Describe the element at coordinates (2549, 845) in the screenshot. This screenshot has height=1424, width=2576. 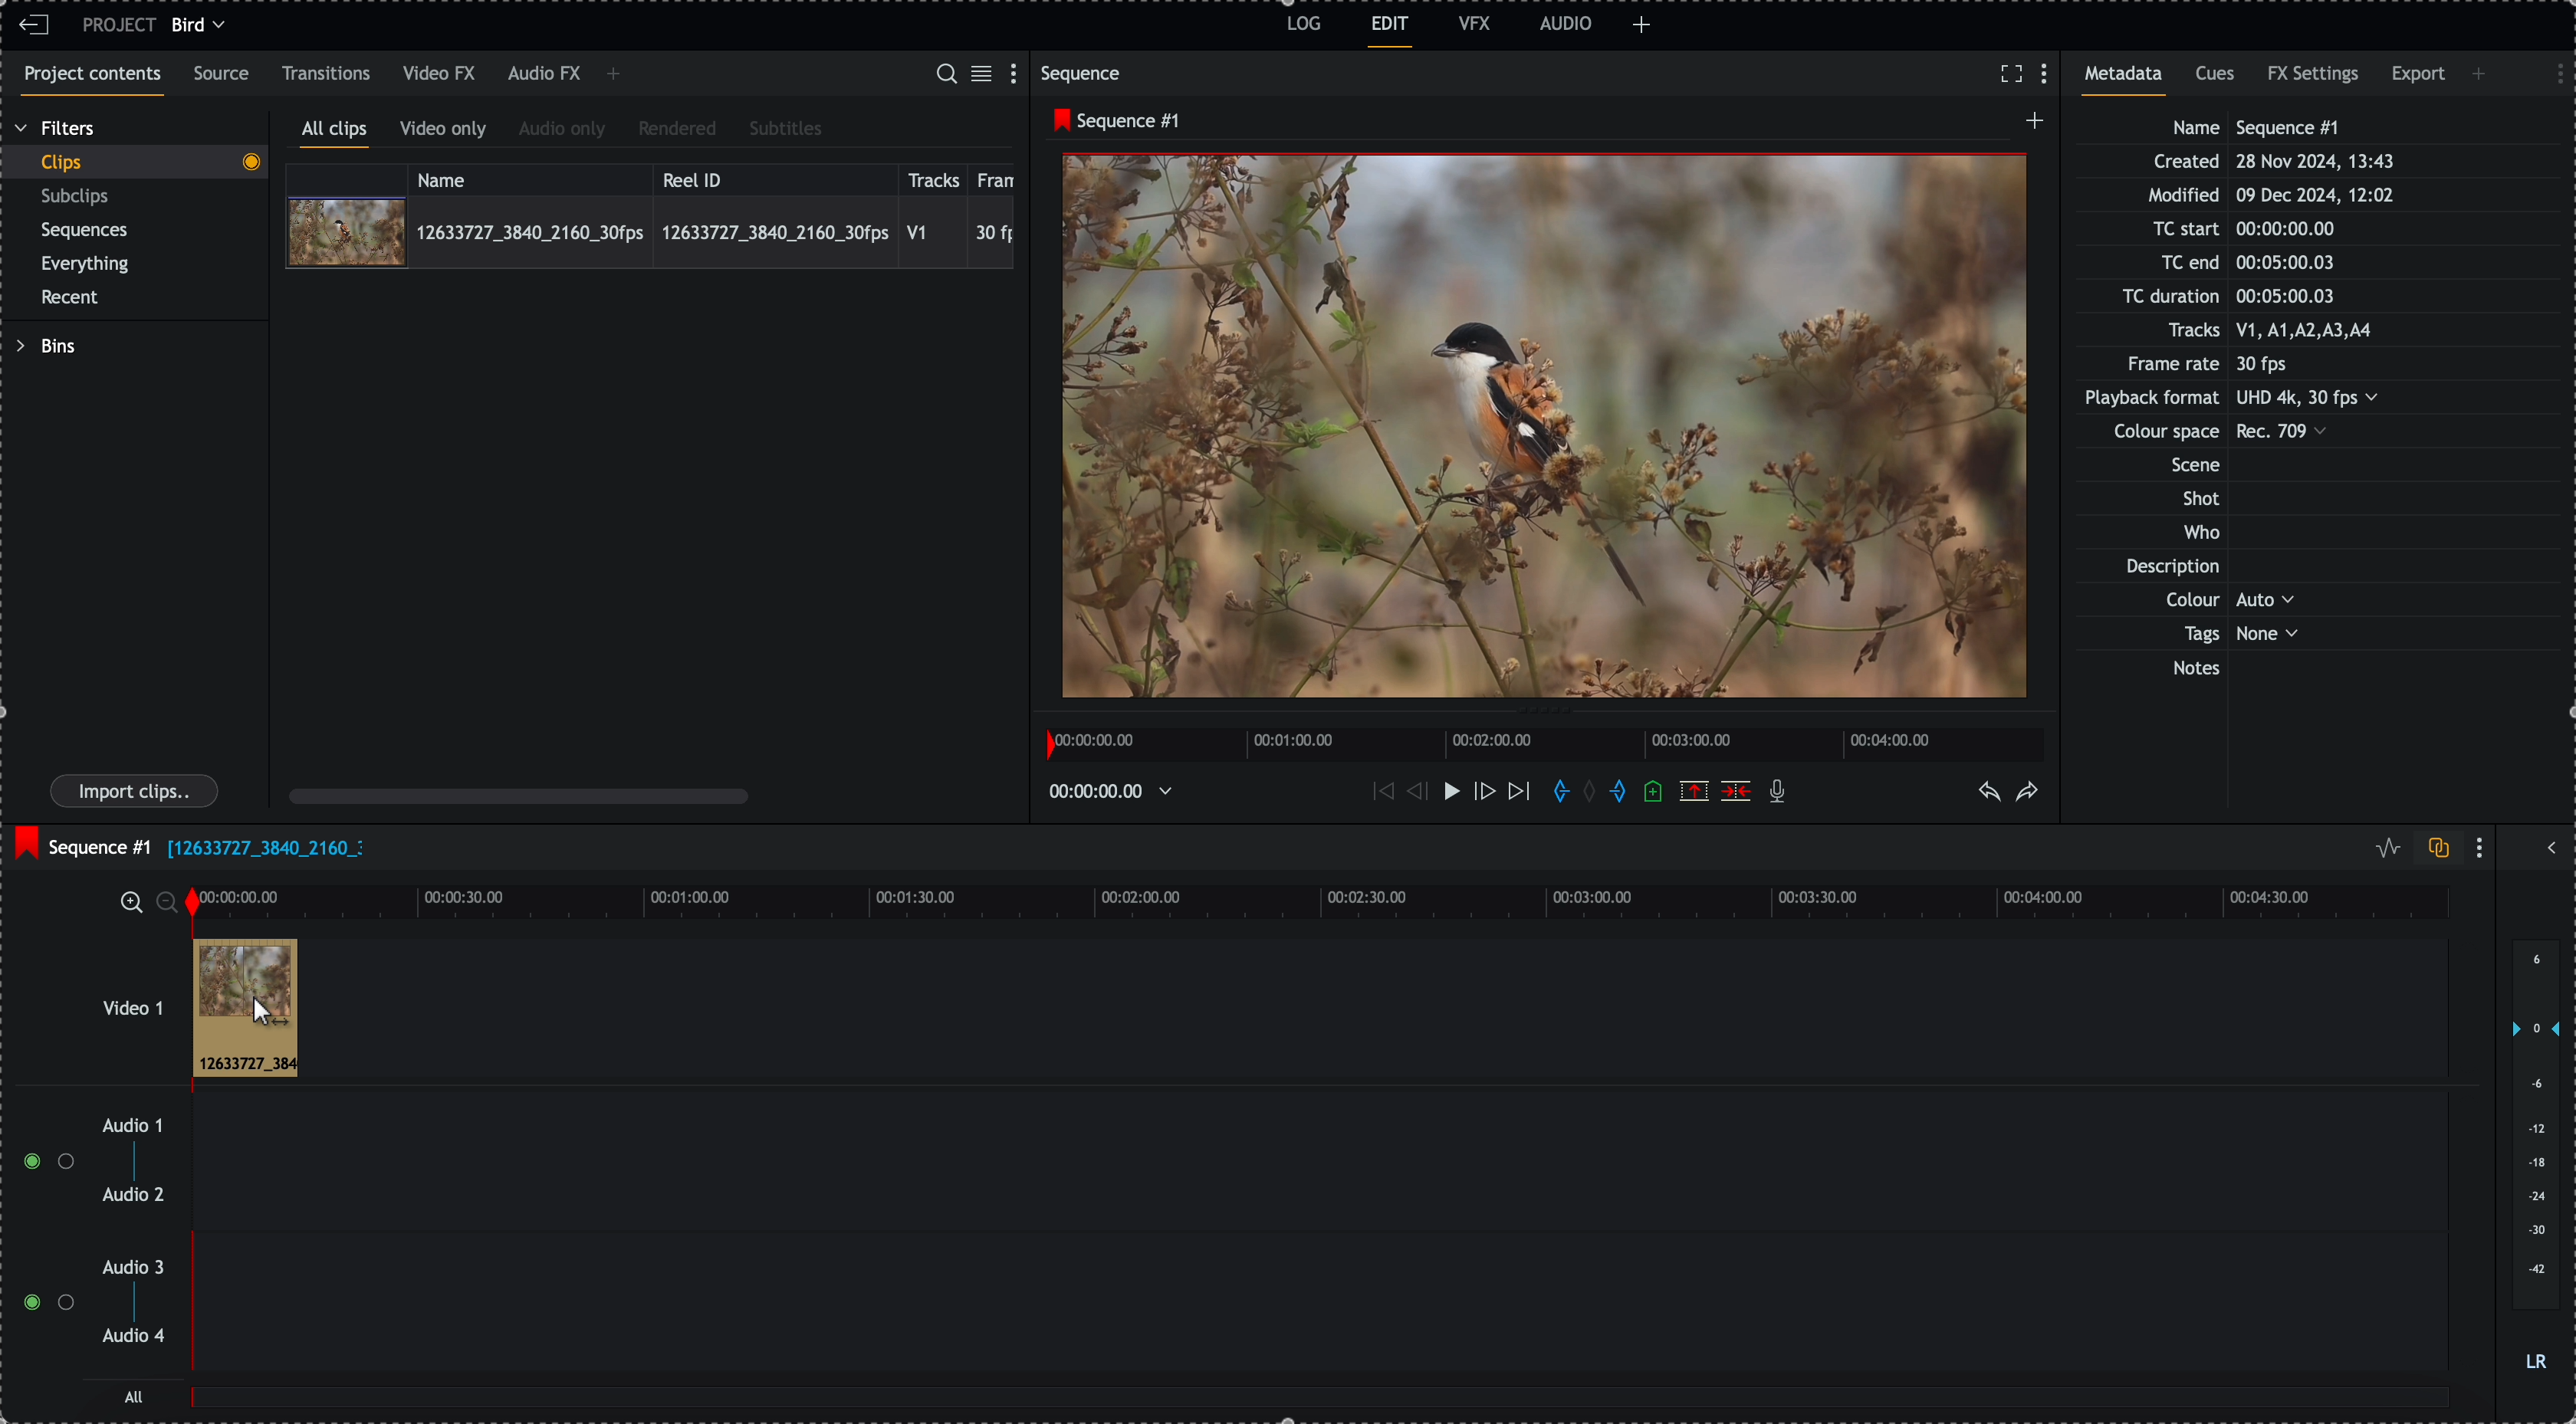
I see `show/hide full audio mix` at that location.